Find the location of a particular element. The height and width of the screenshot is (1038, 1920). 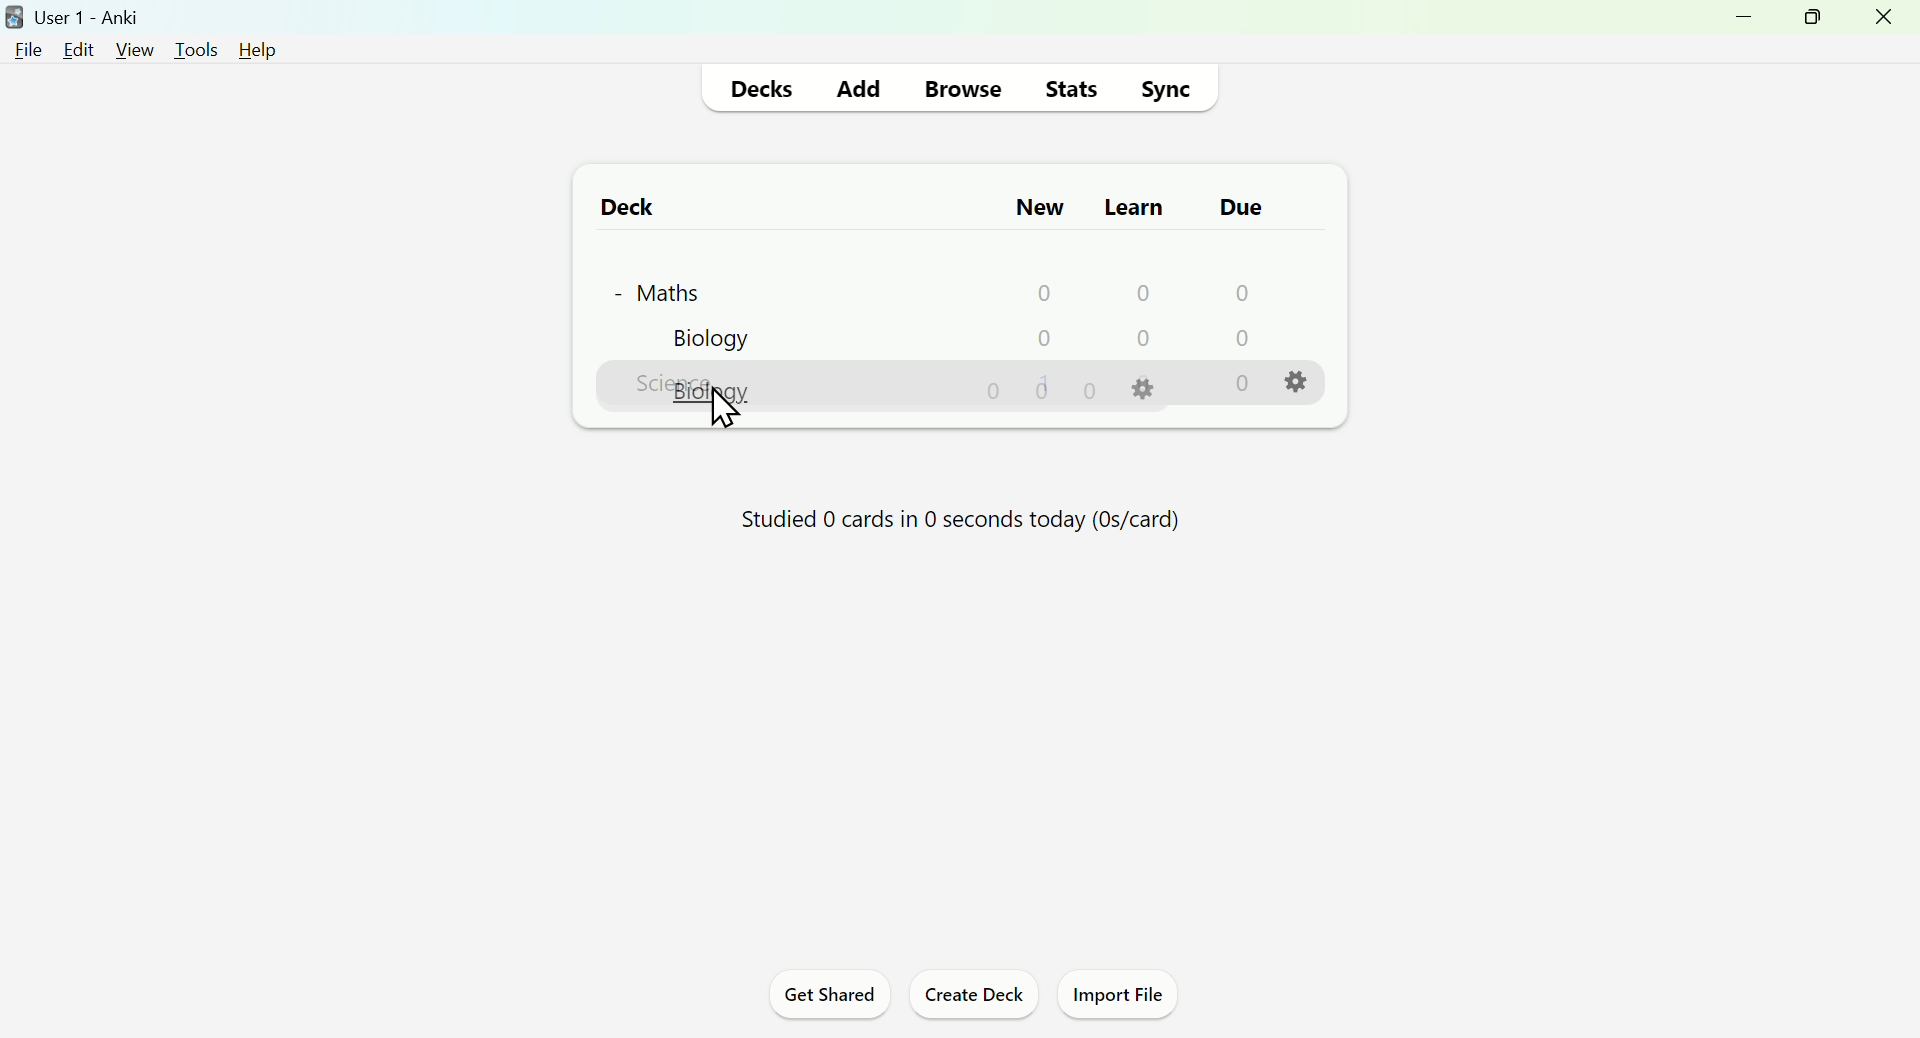

Browse is located at coordinates (960, 86).